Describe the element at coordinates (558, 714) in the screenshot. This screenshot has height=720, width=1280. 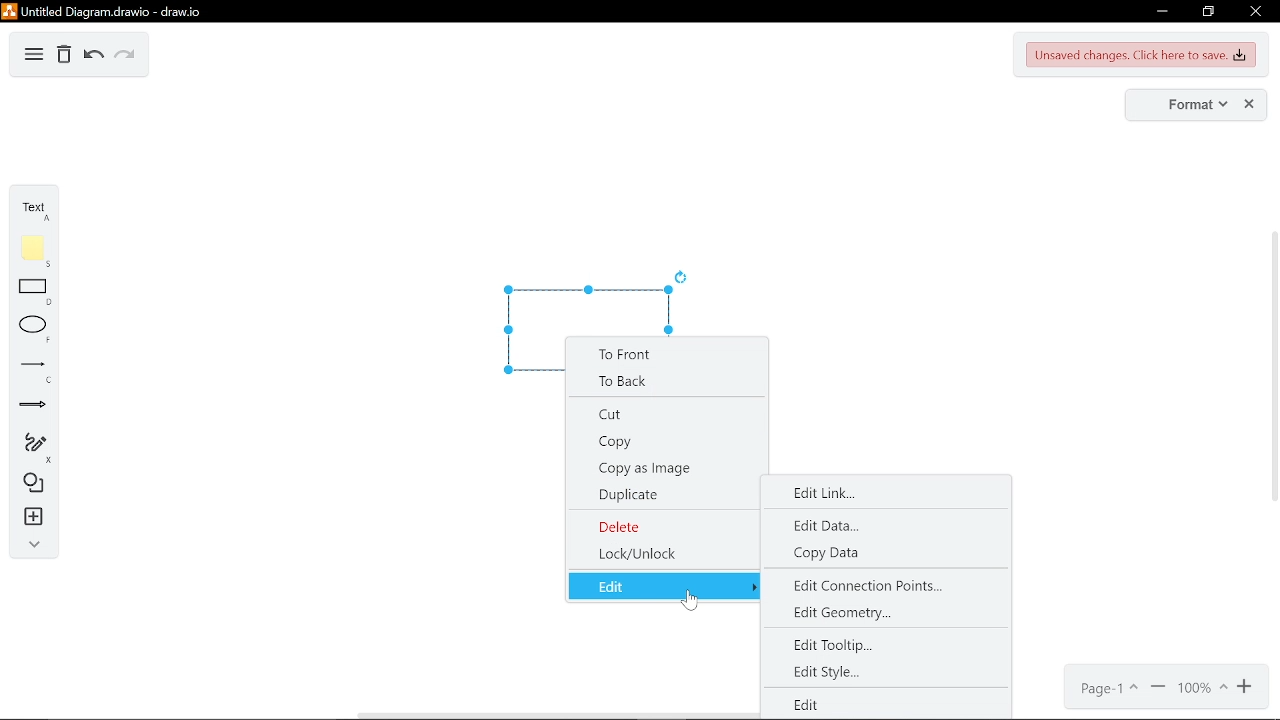
I see `horizontal scrollbar` at that location.